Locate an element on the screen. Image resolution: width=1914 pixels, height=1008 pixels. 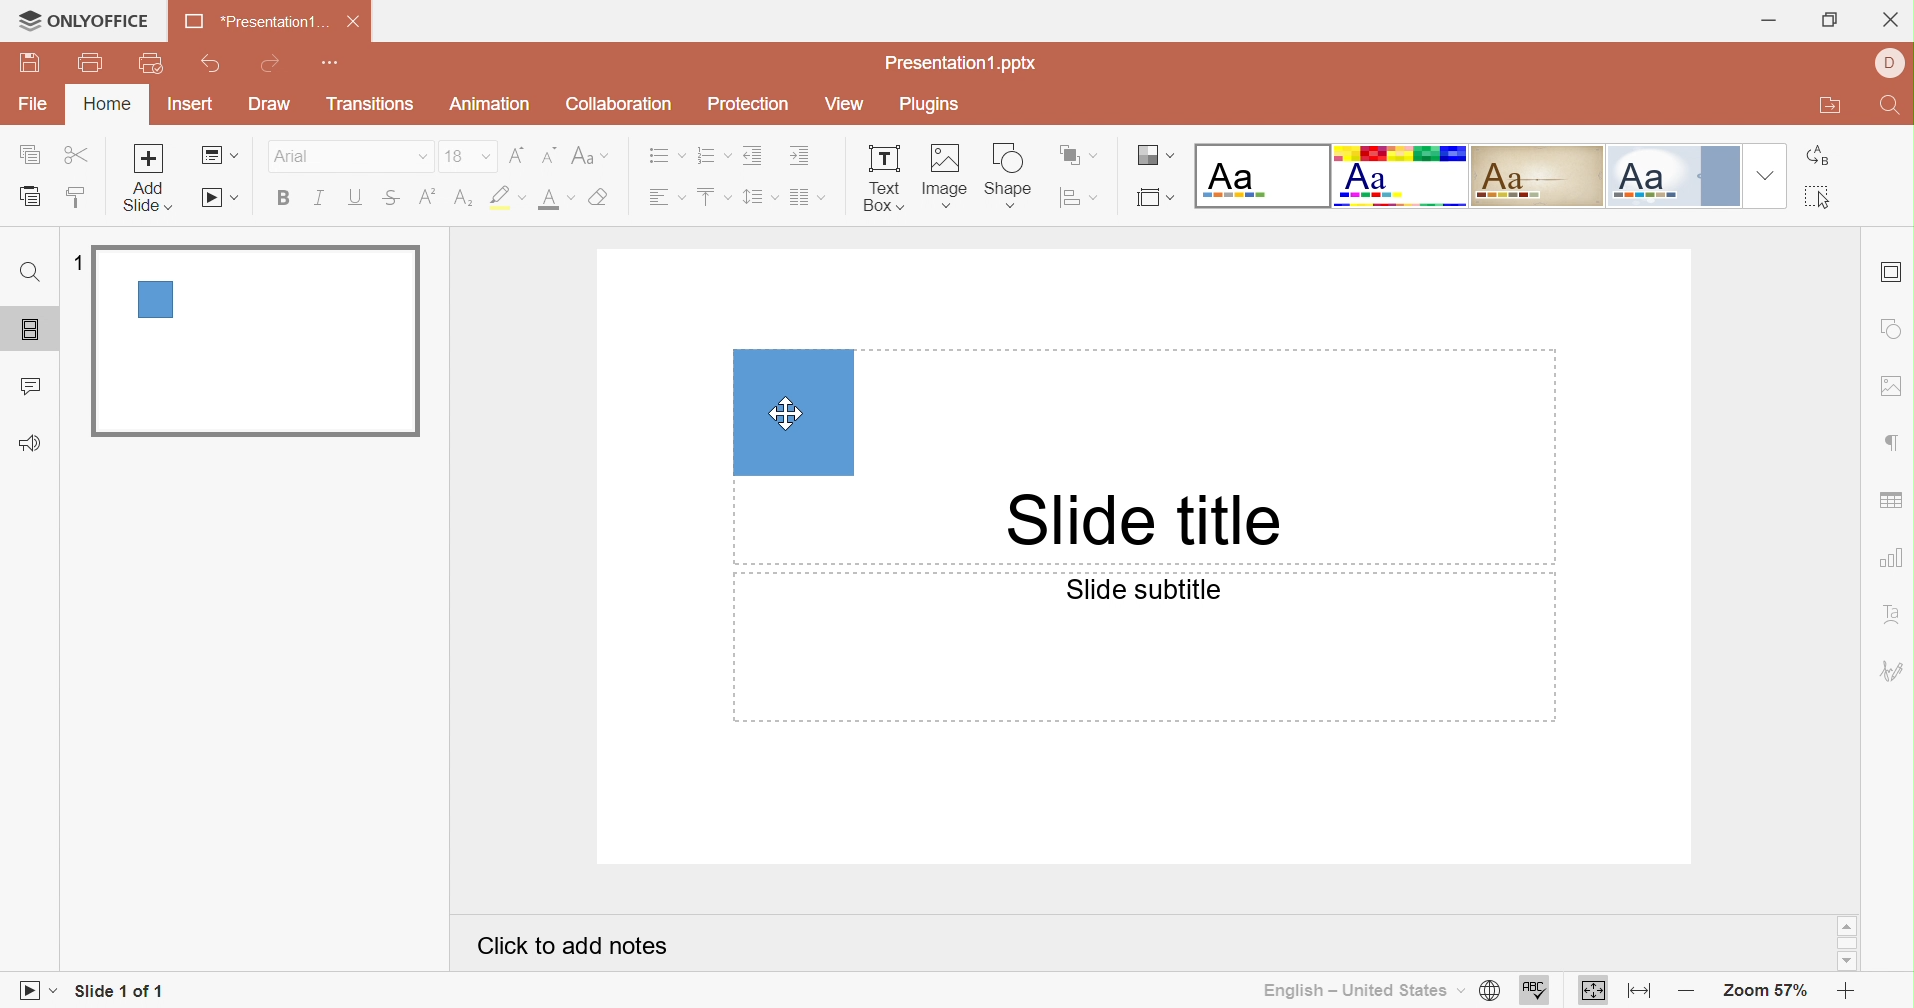
Subscript is located at coordinates (461, 204).